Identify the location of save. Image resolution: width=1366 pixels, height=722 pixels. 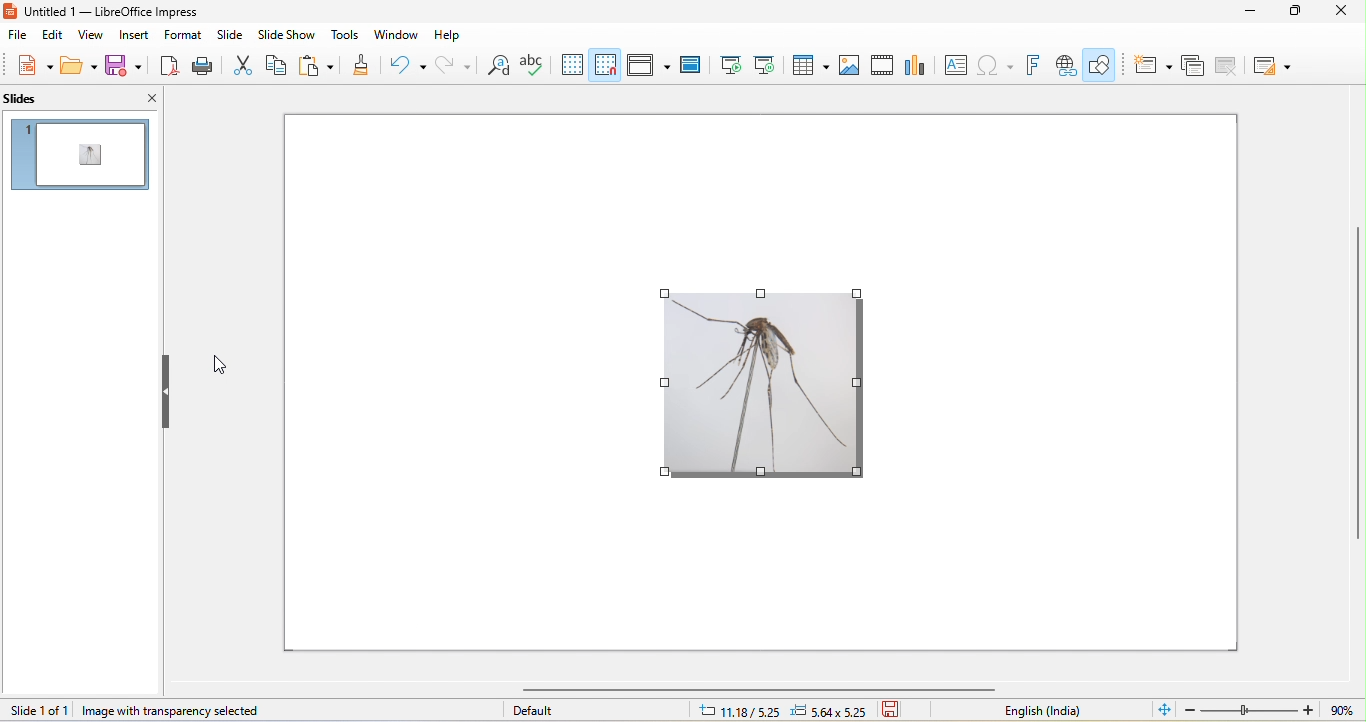
(126, 67).